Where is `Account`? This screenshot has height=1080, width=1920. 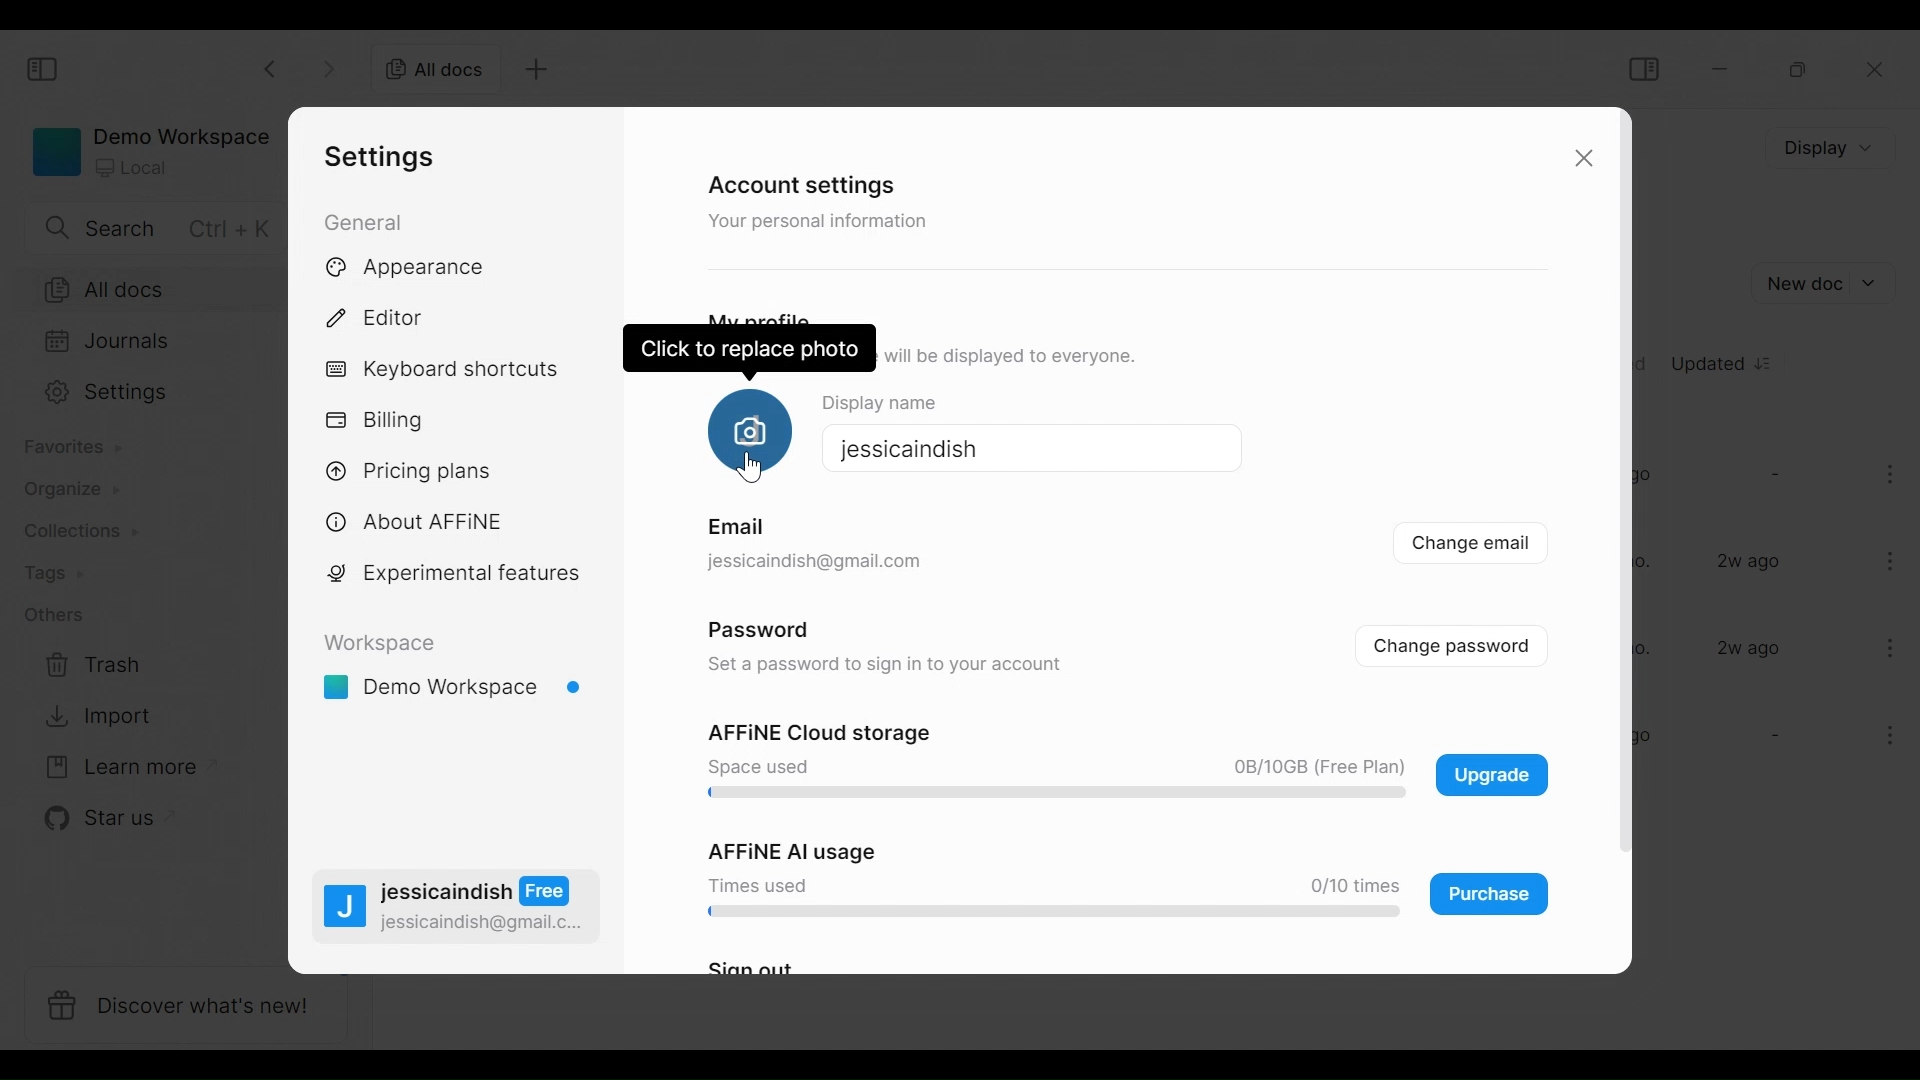
Account is located at coordinates (338, 745).